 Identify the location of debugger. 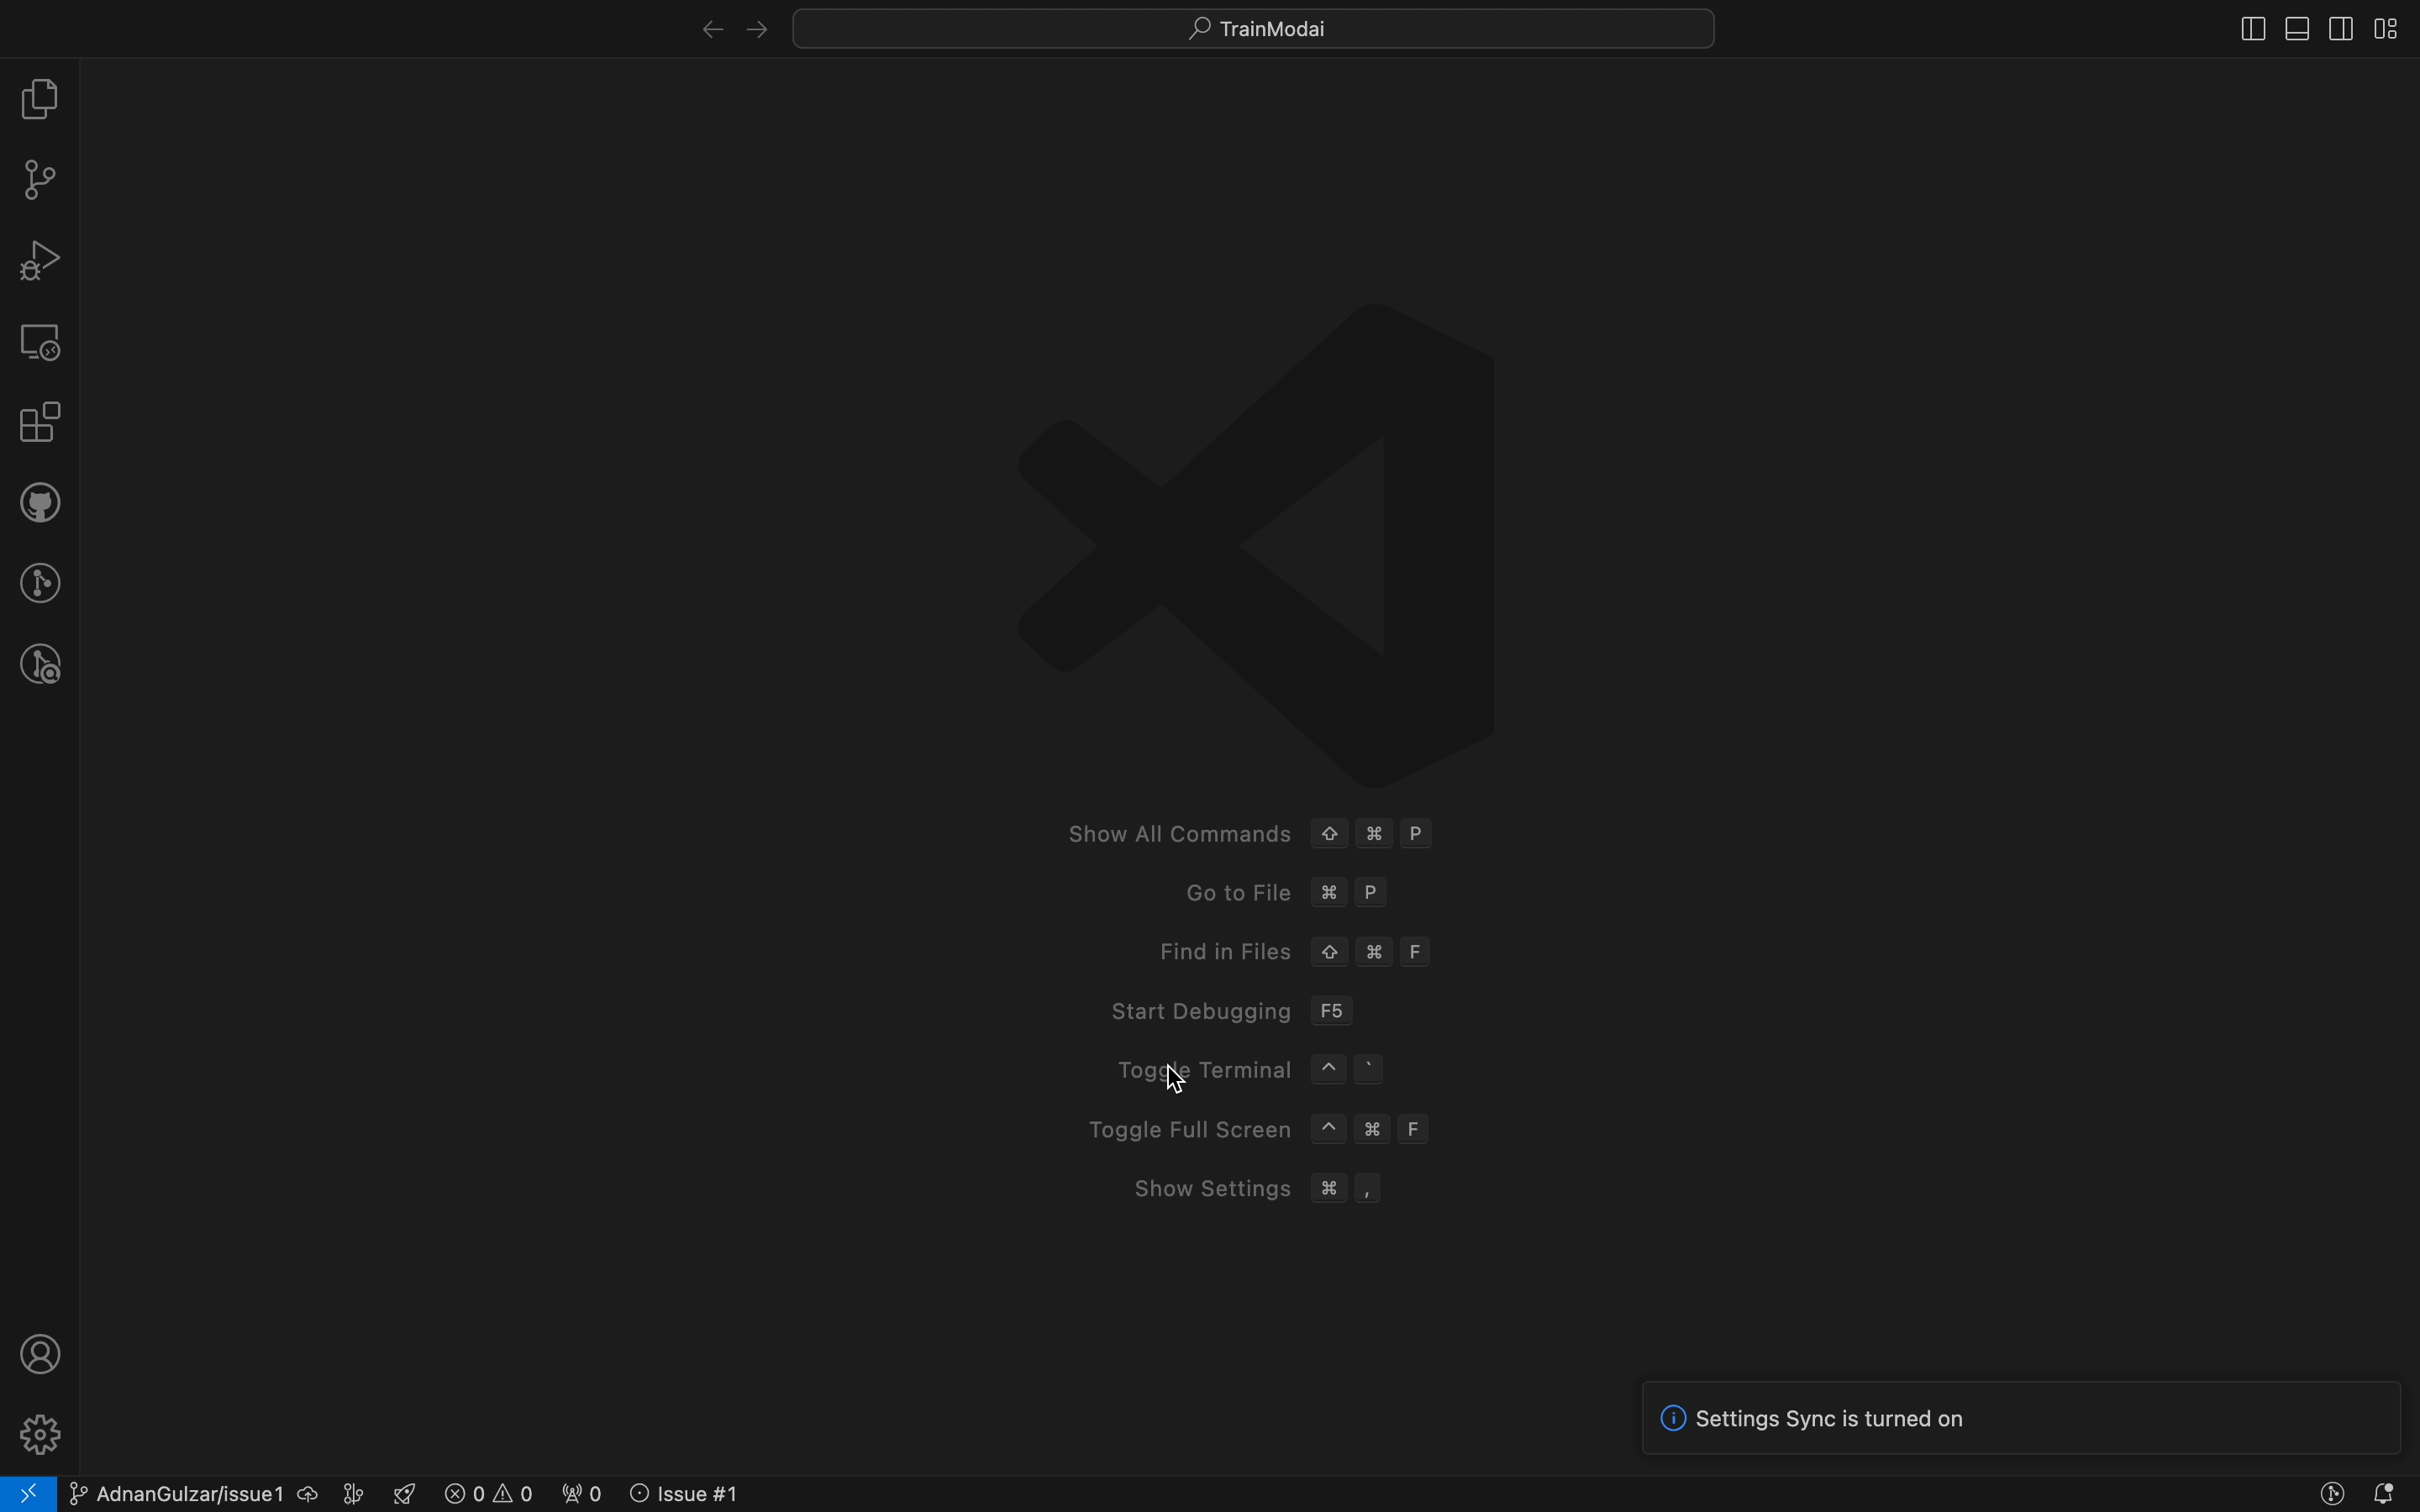
(40, 259).